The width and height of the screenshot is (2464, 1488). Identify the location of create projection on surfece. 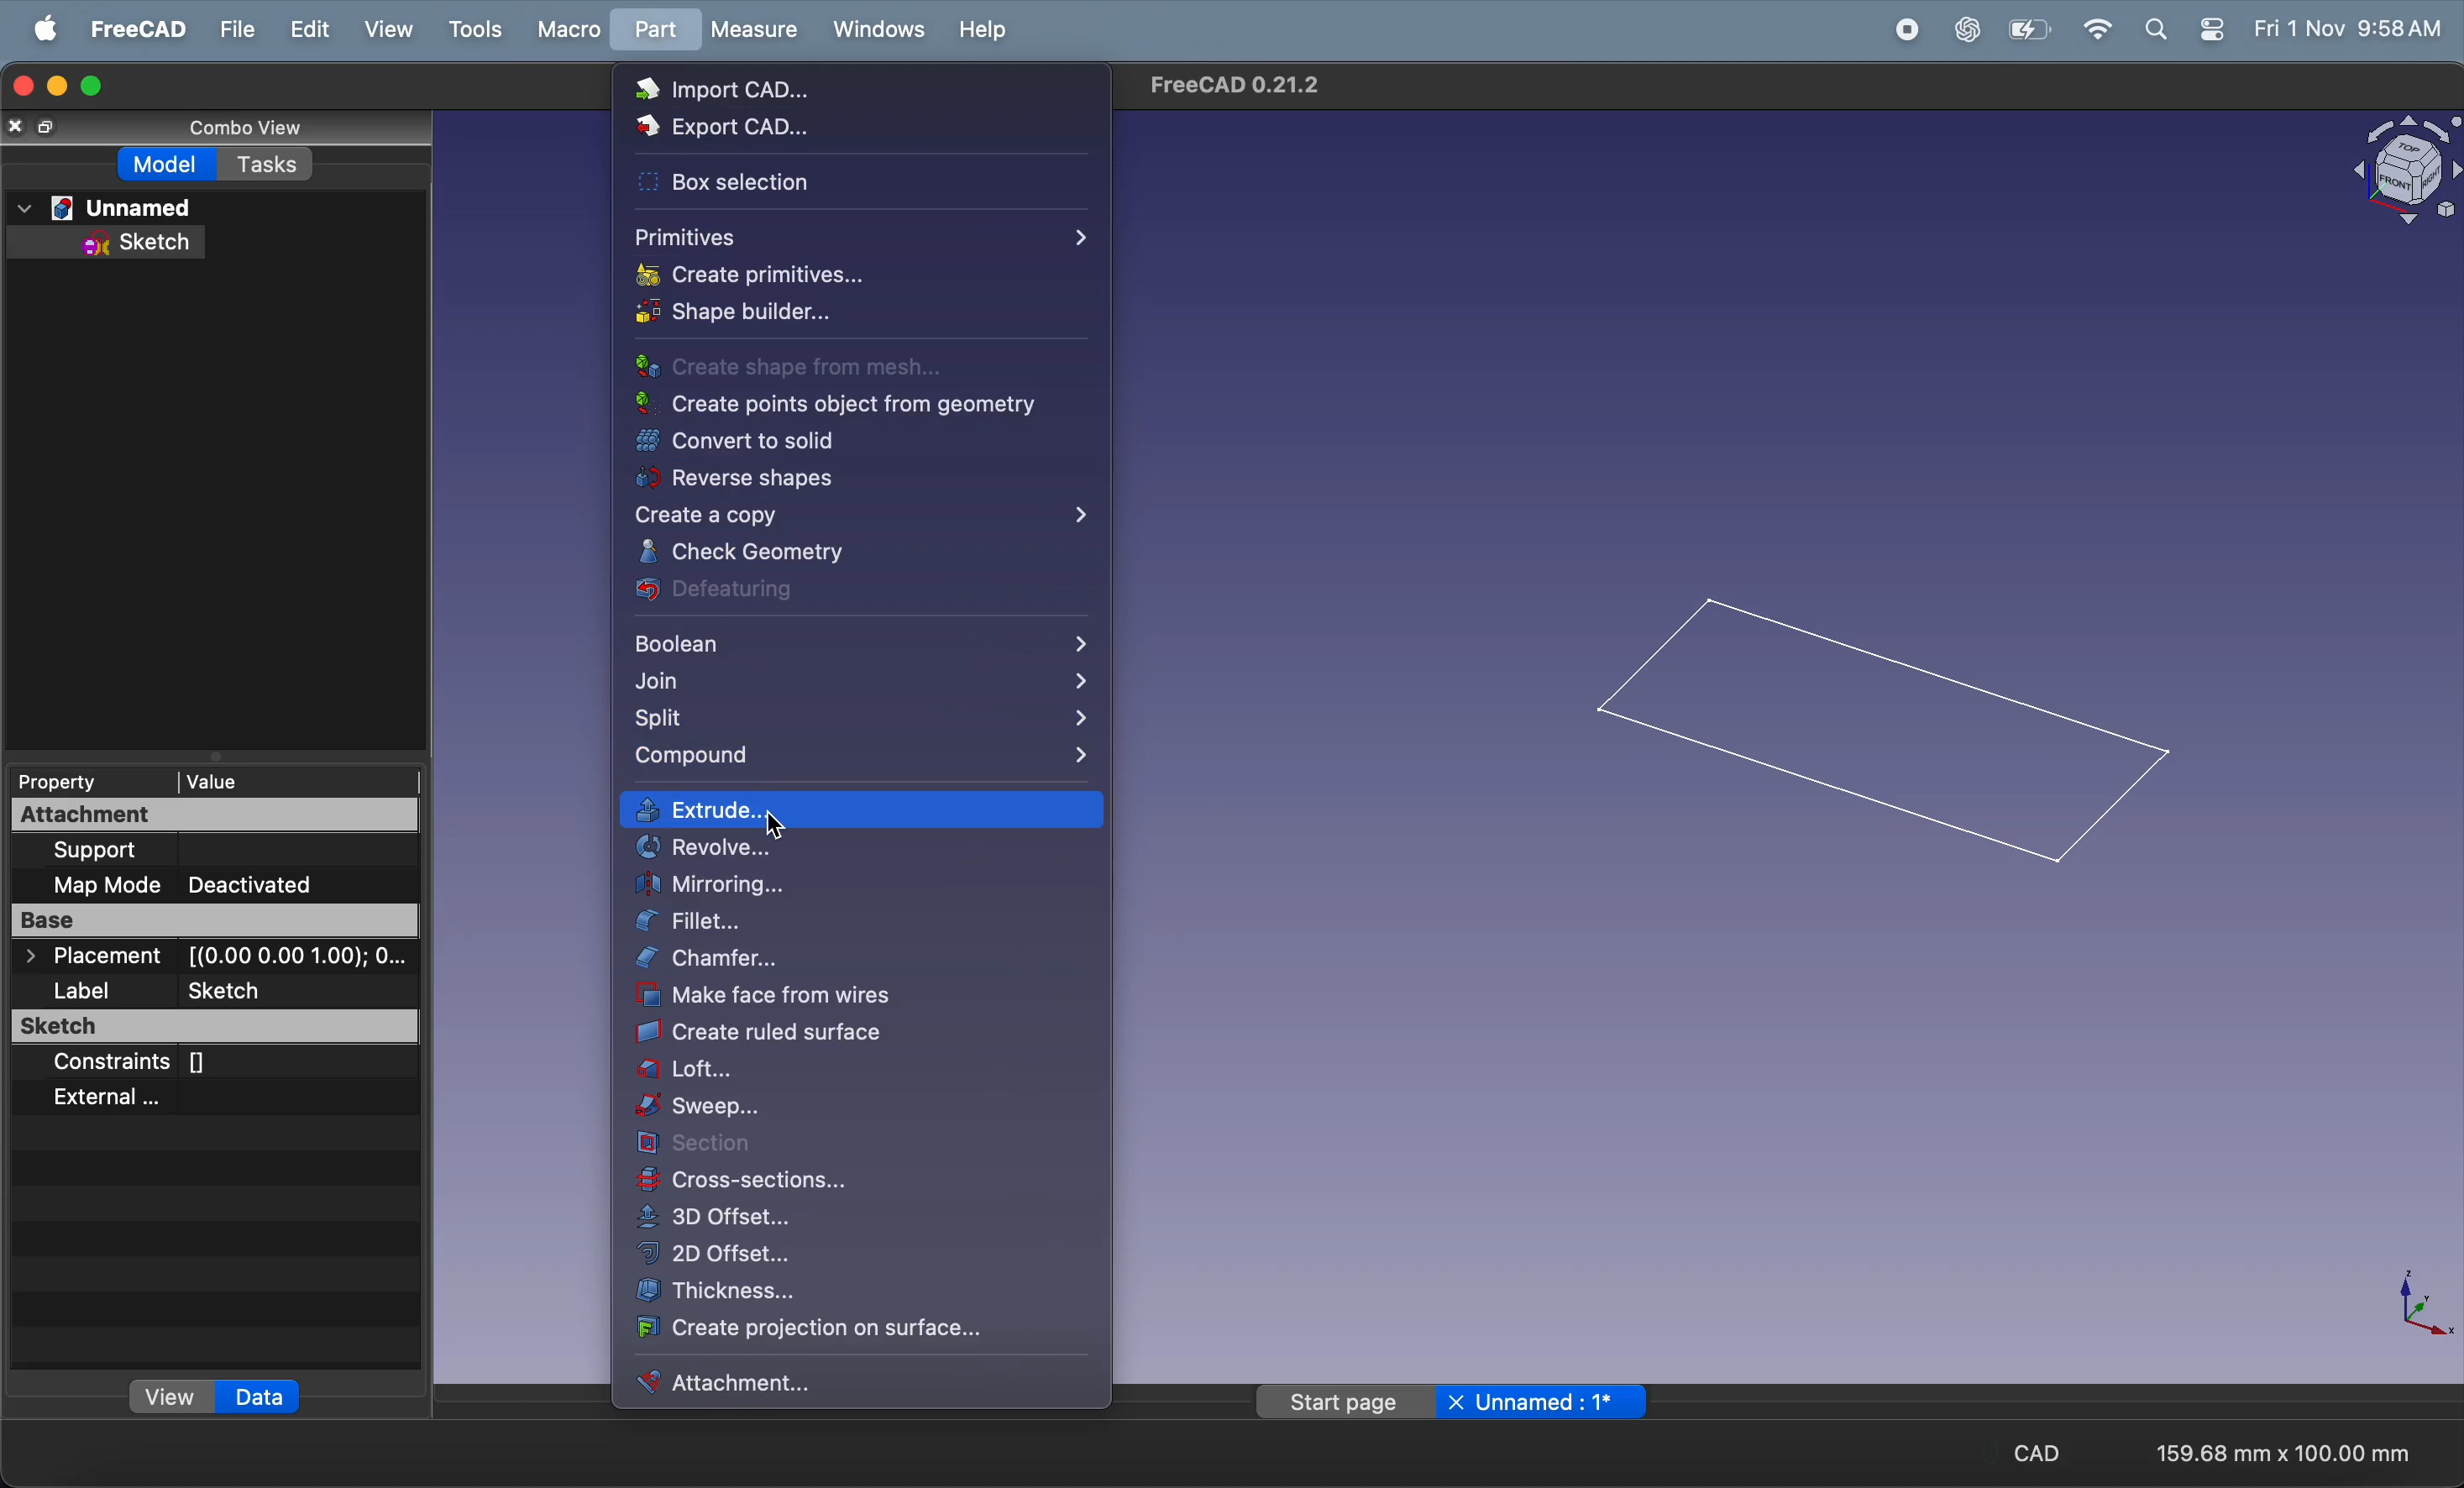
(868, 1332).